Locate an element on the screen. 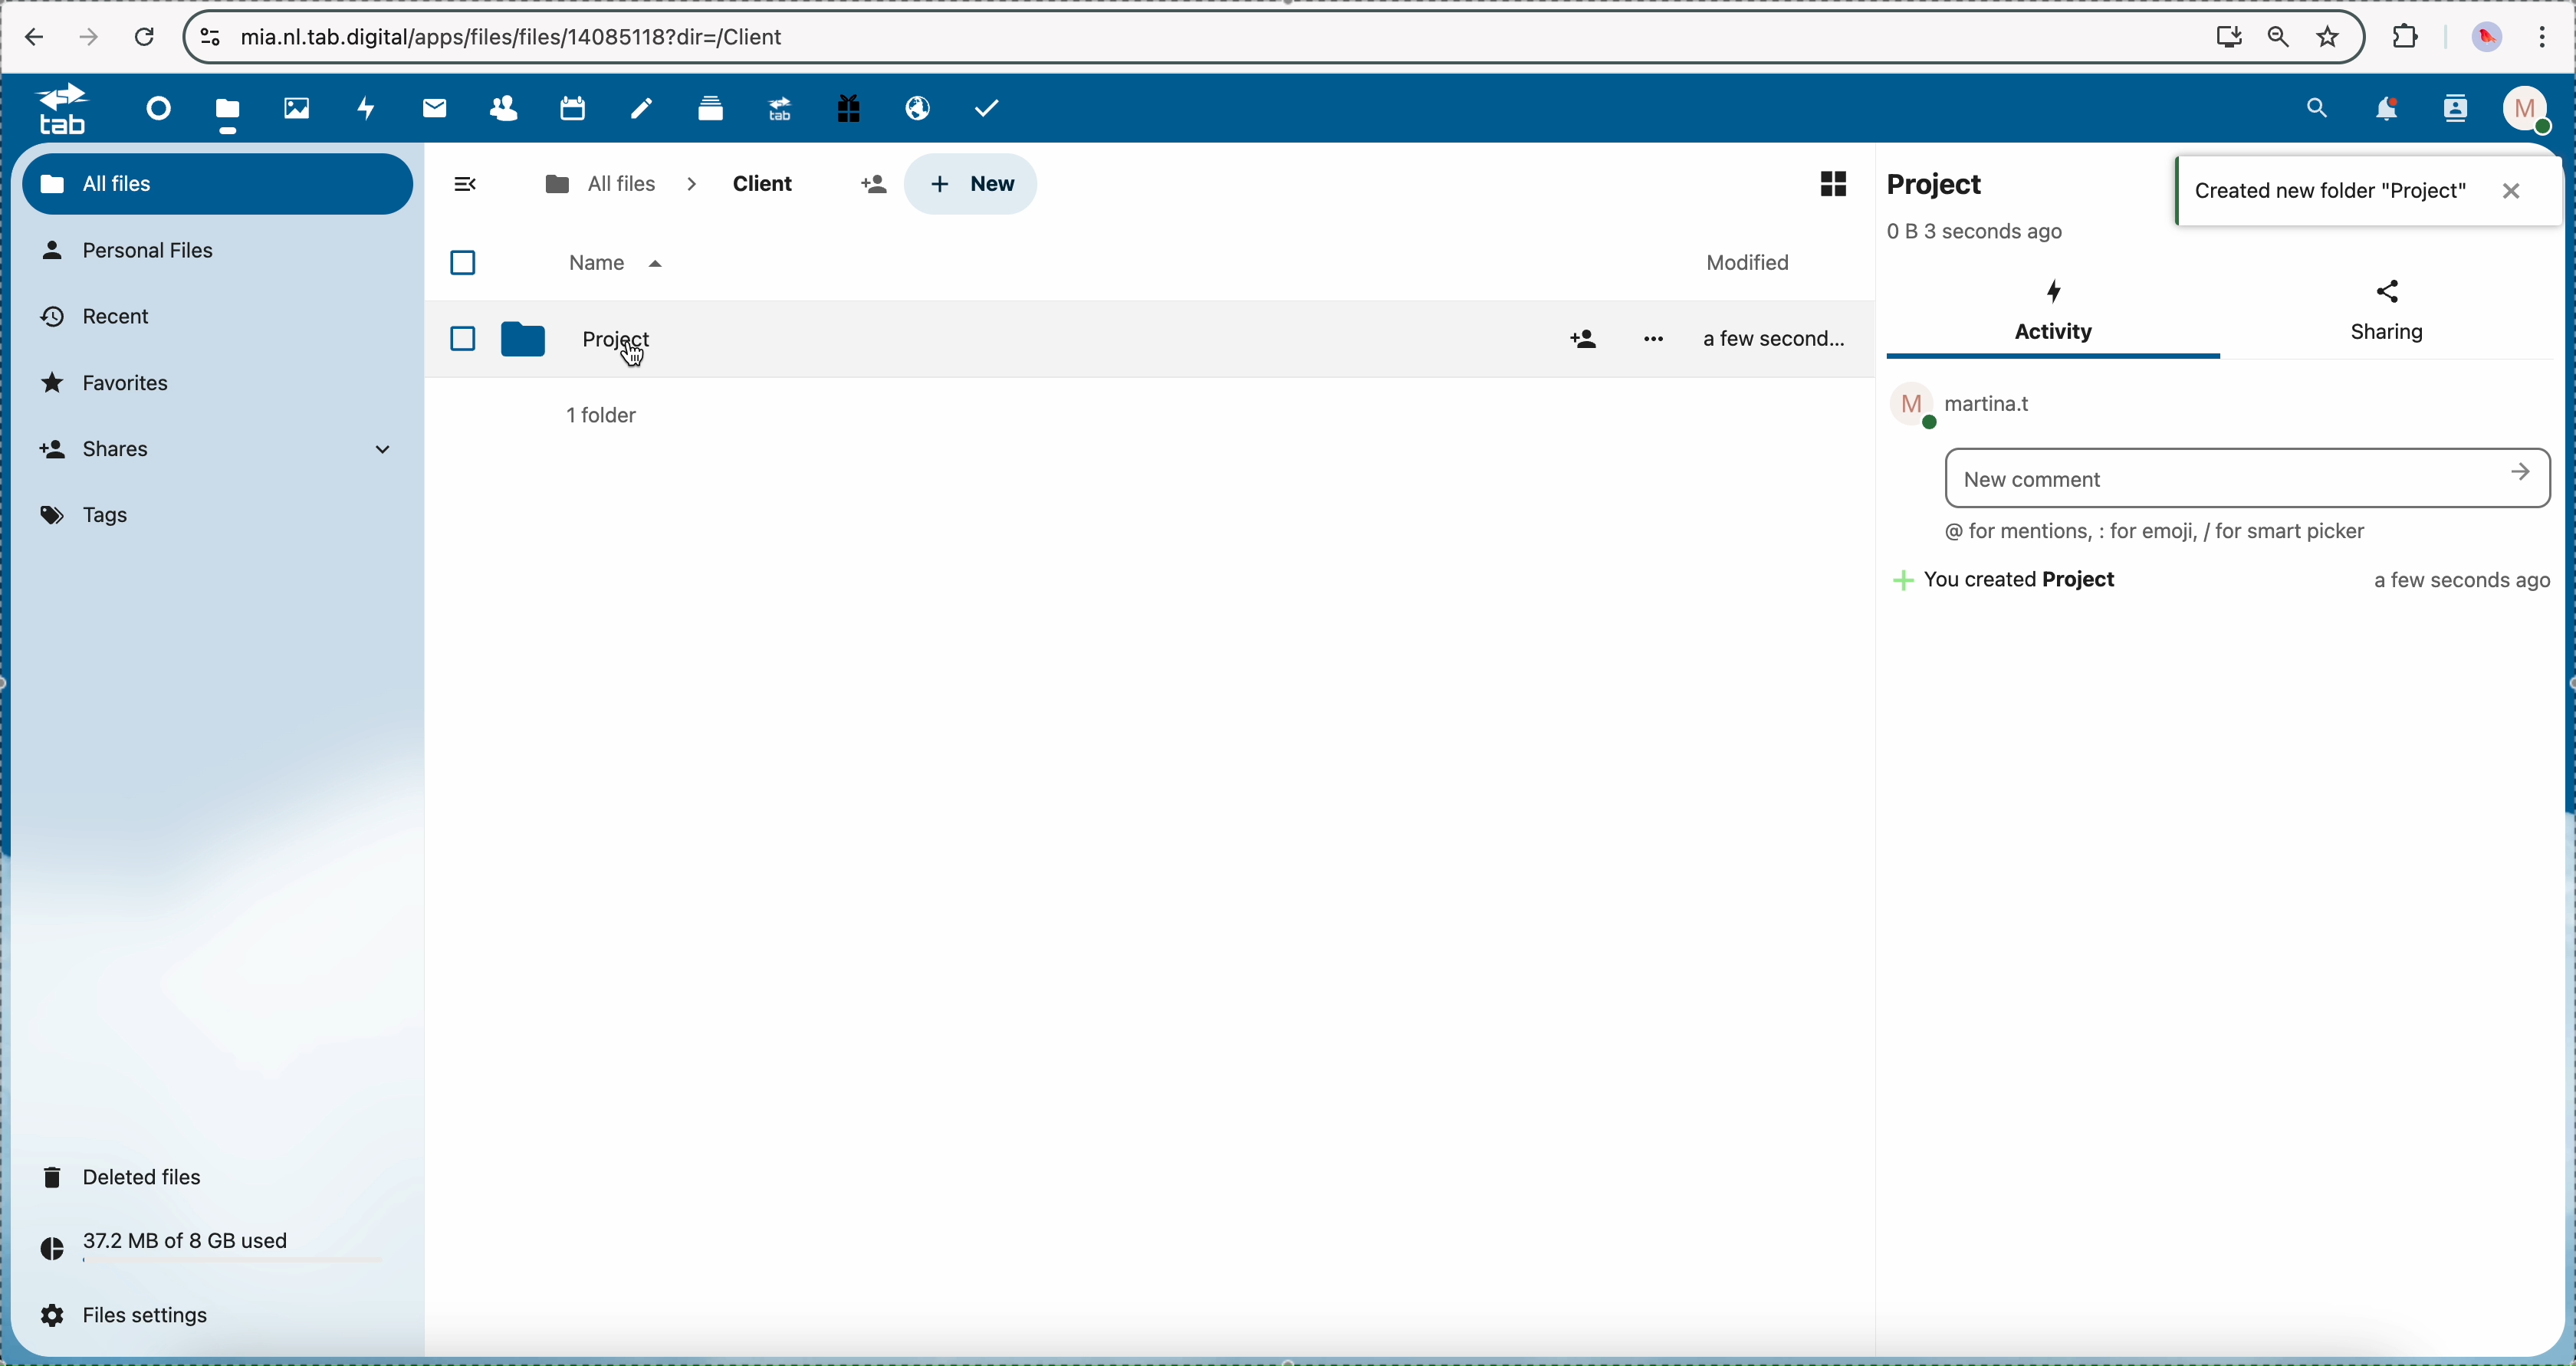 This screenshot has width=2576, height=1366. Modified is located at coordinates (1749, 265).